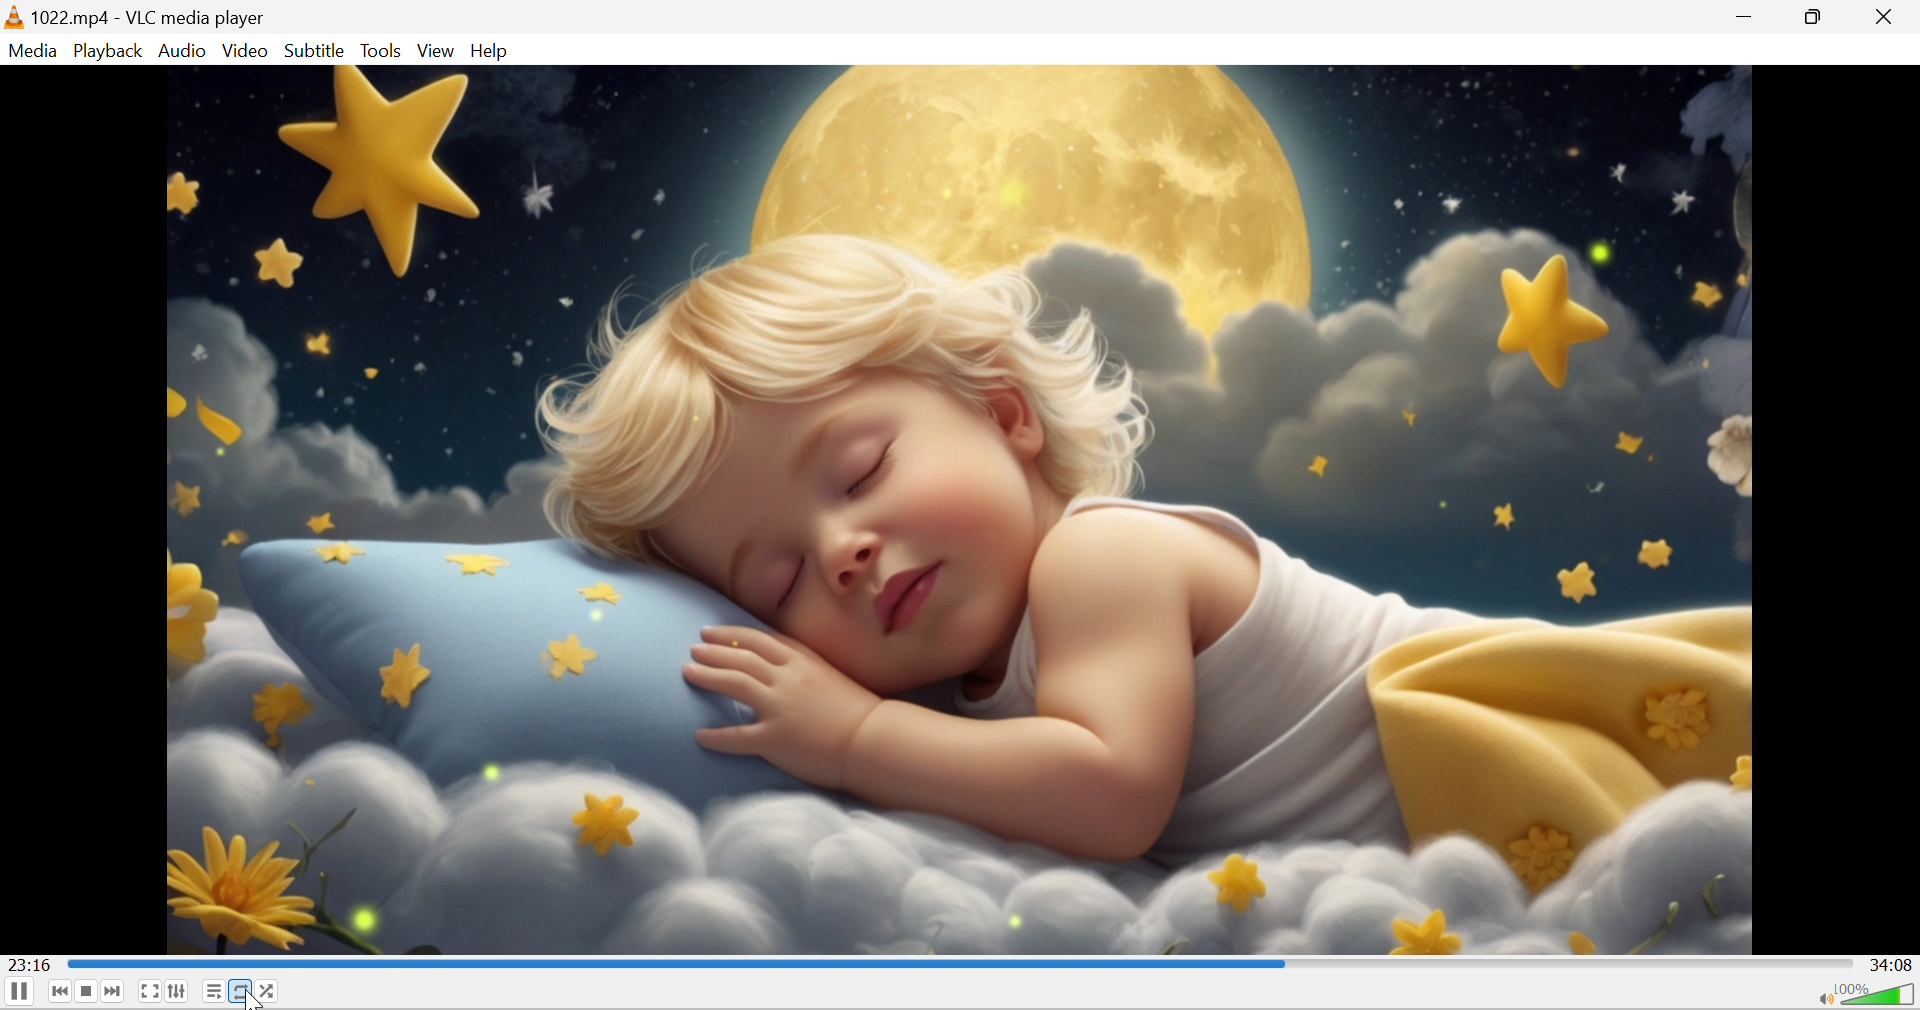 Image resolution: width=1920 pixels, height=1010 pixels. What do you see at coordinates (239, 990) in the screenshot?
I see `repeat` at bounding box center [239, 990].